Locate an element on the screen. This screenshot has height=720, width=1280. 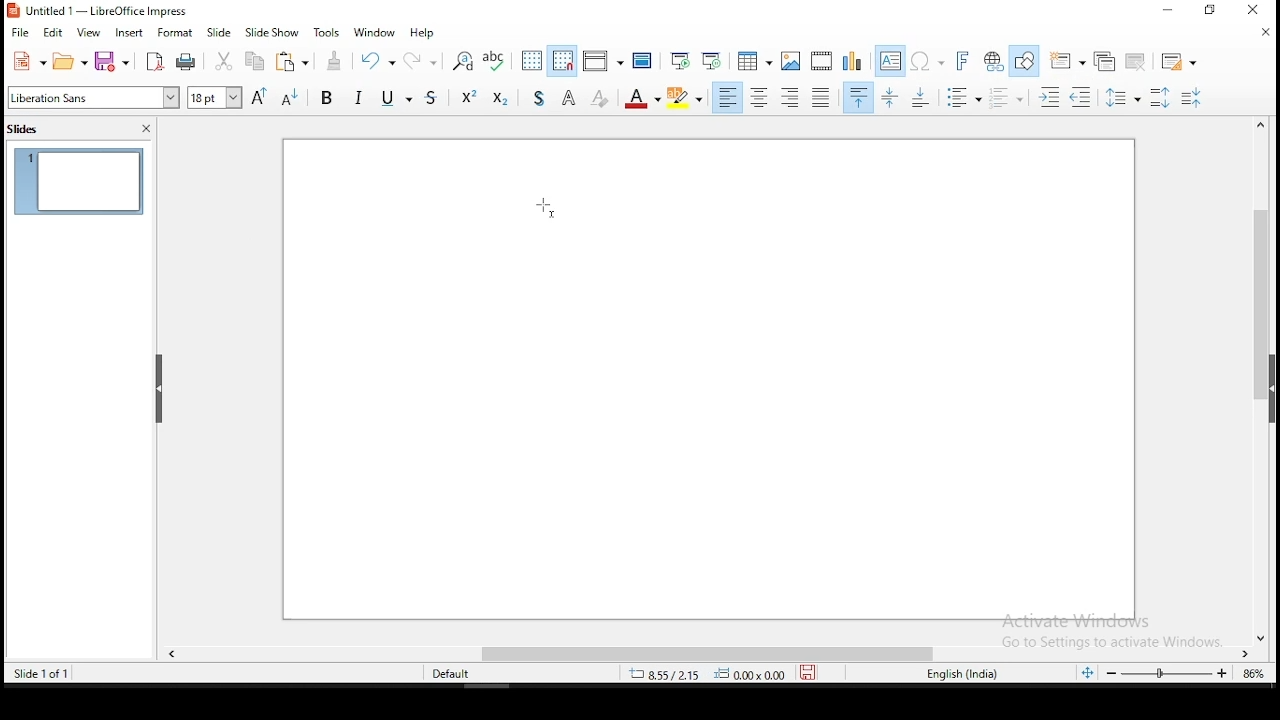
snap to grid is located at coordinates (562, 61).